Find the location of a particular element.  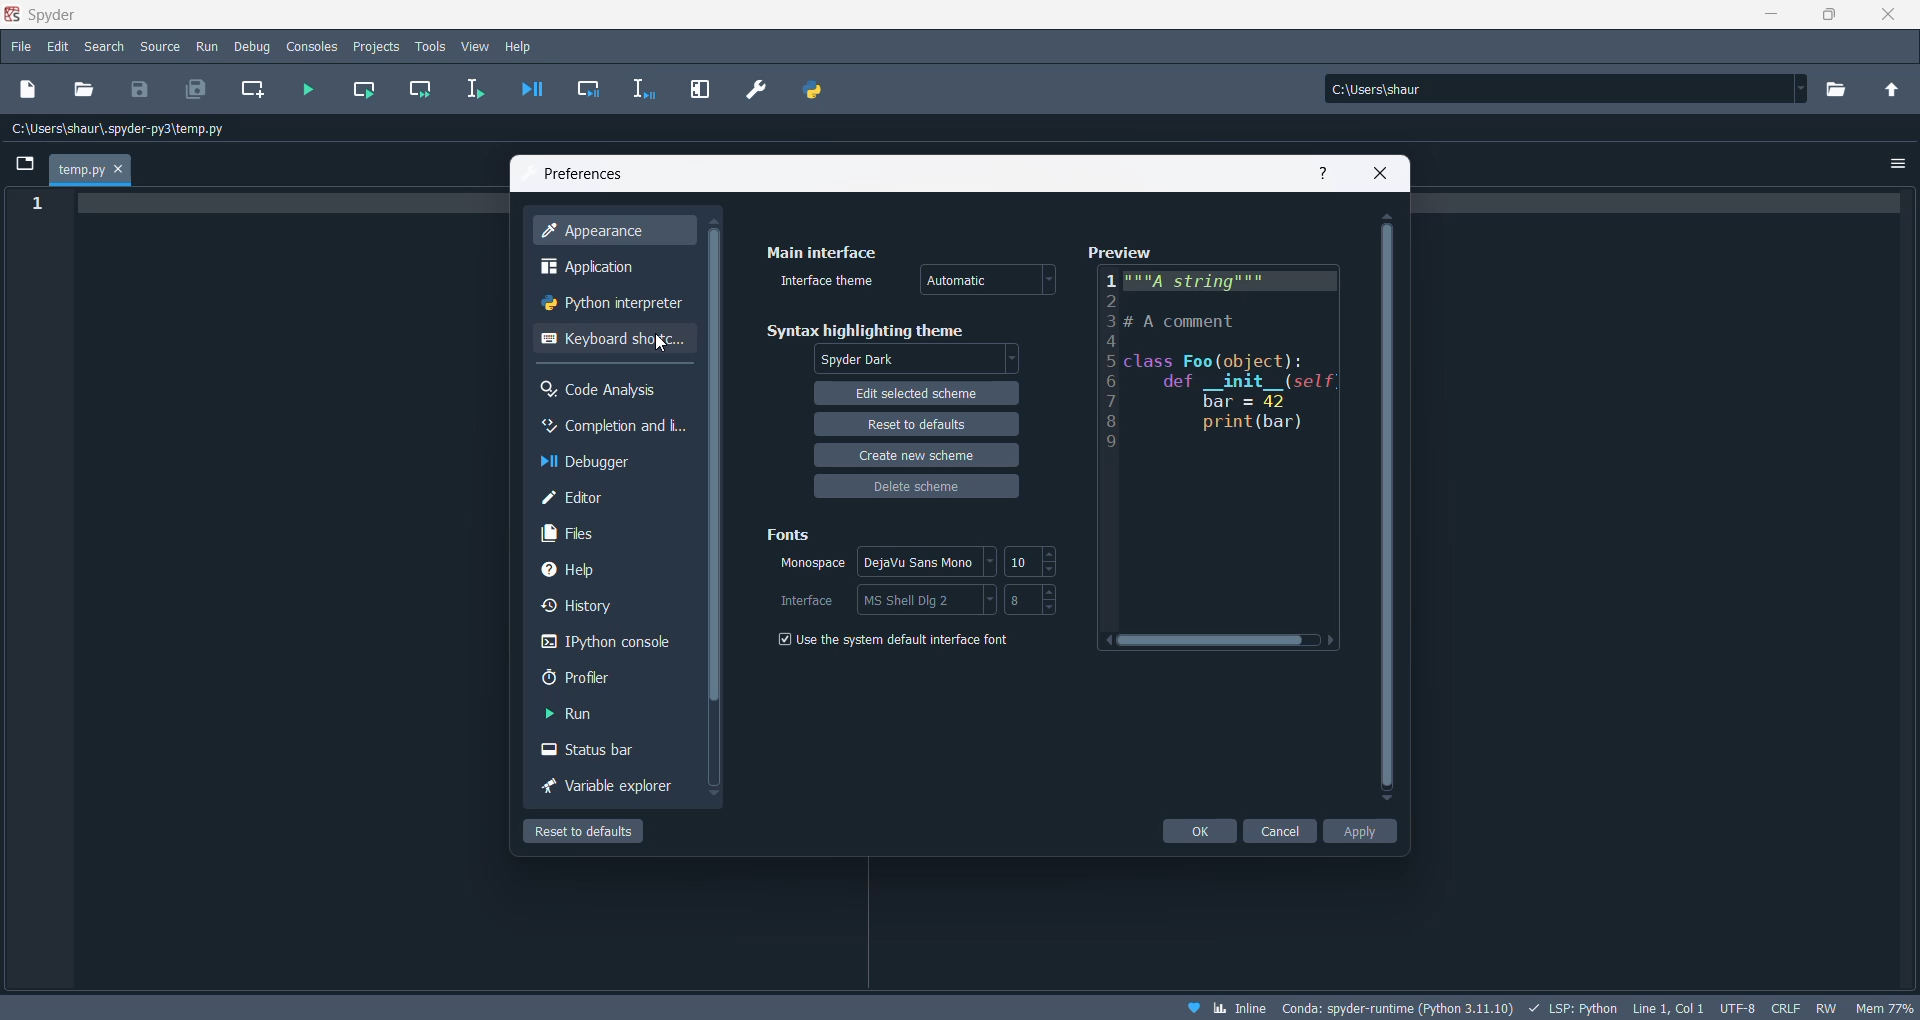

text is located at coordinates (1235, 447).